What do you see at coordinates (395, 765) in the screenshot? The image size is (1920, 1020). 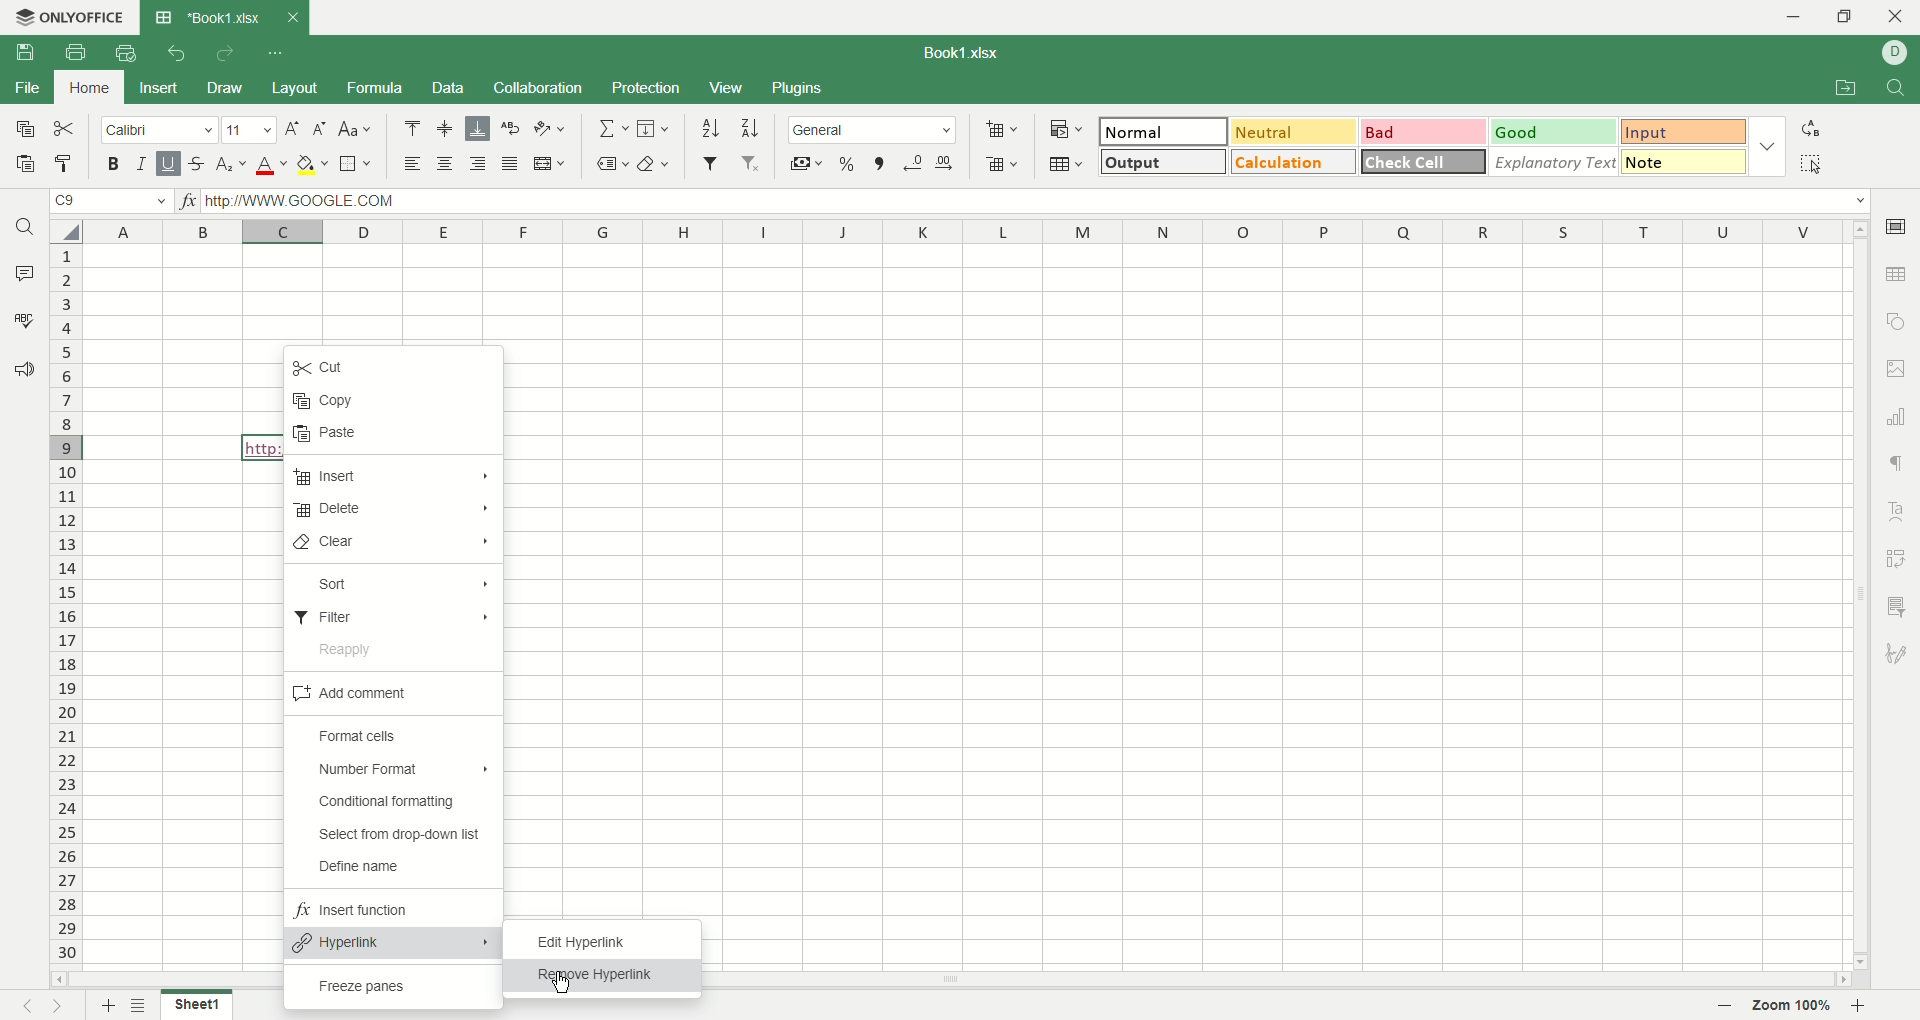 I see `number format ` at bounding box center [395, 765].